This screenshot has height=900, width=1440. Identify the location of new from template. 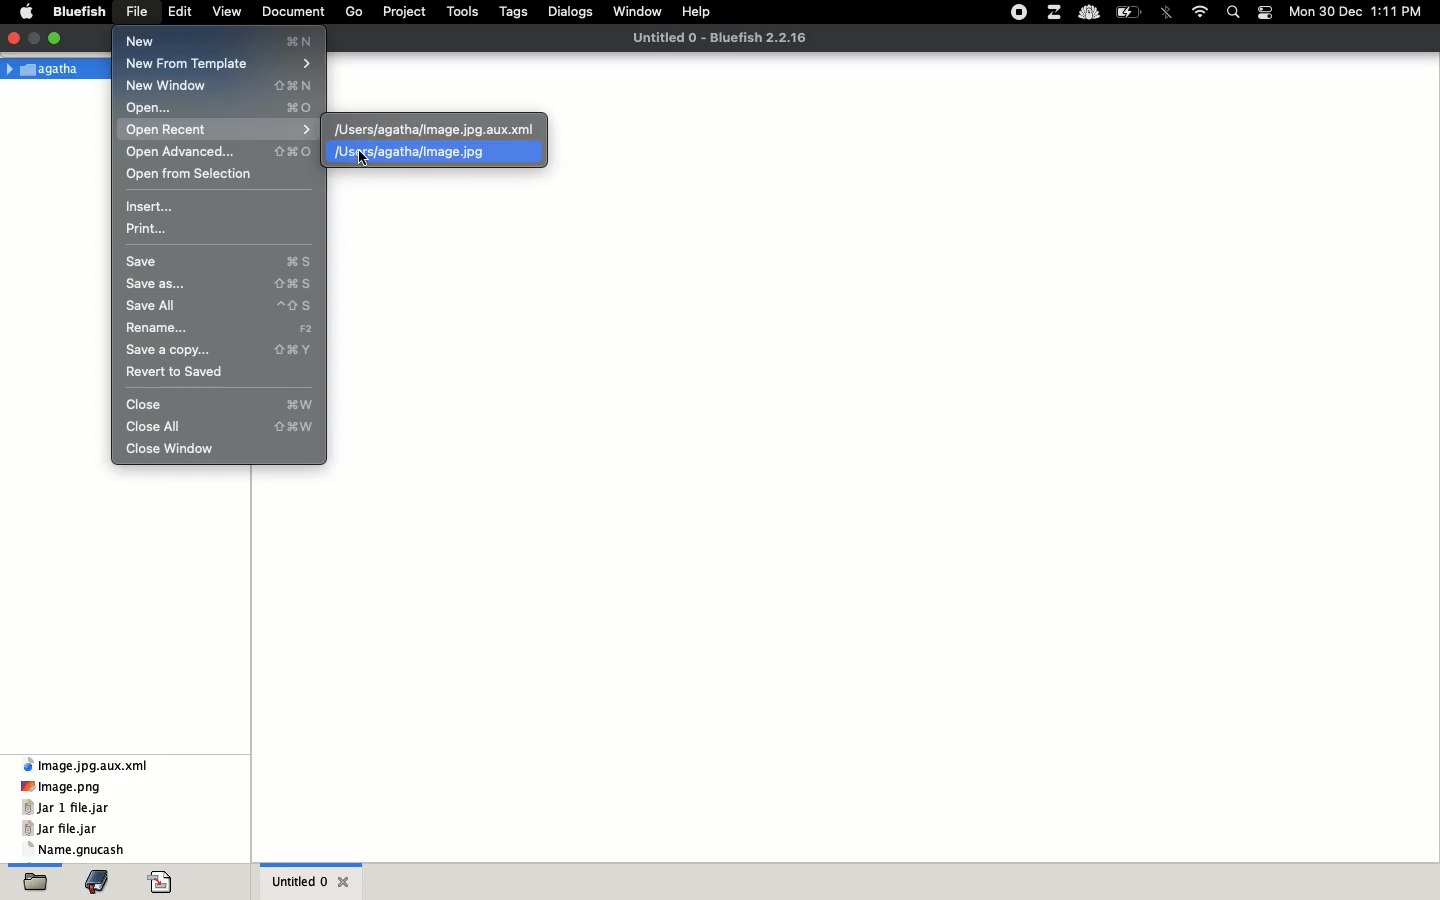
(220, 66).